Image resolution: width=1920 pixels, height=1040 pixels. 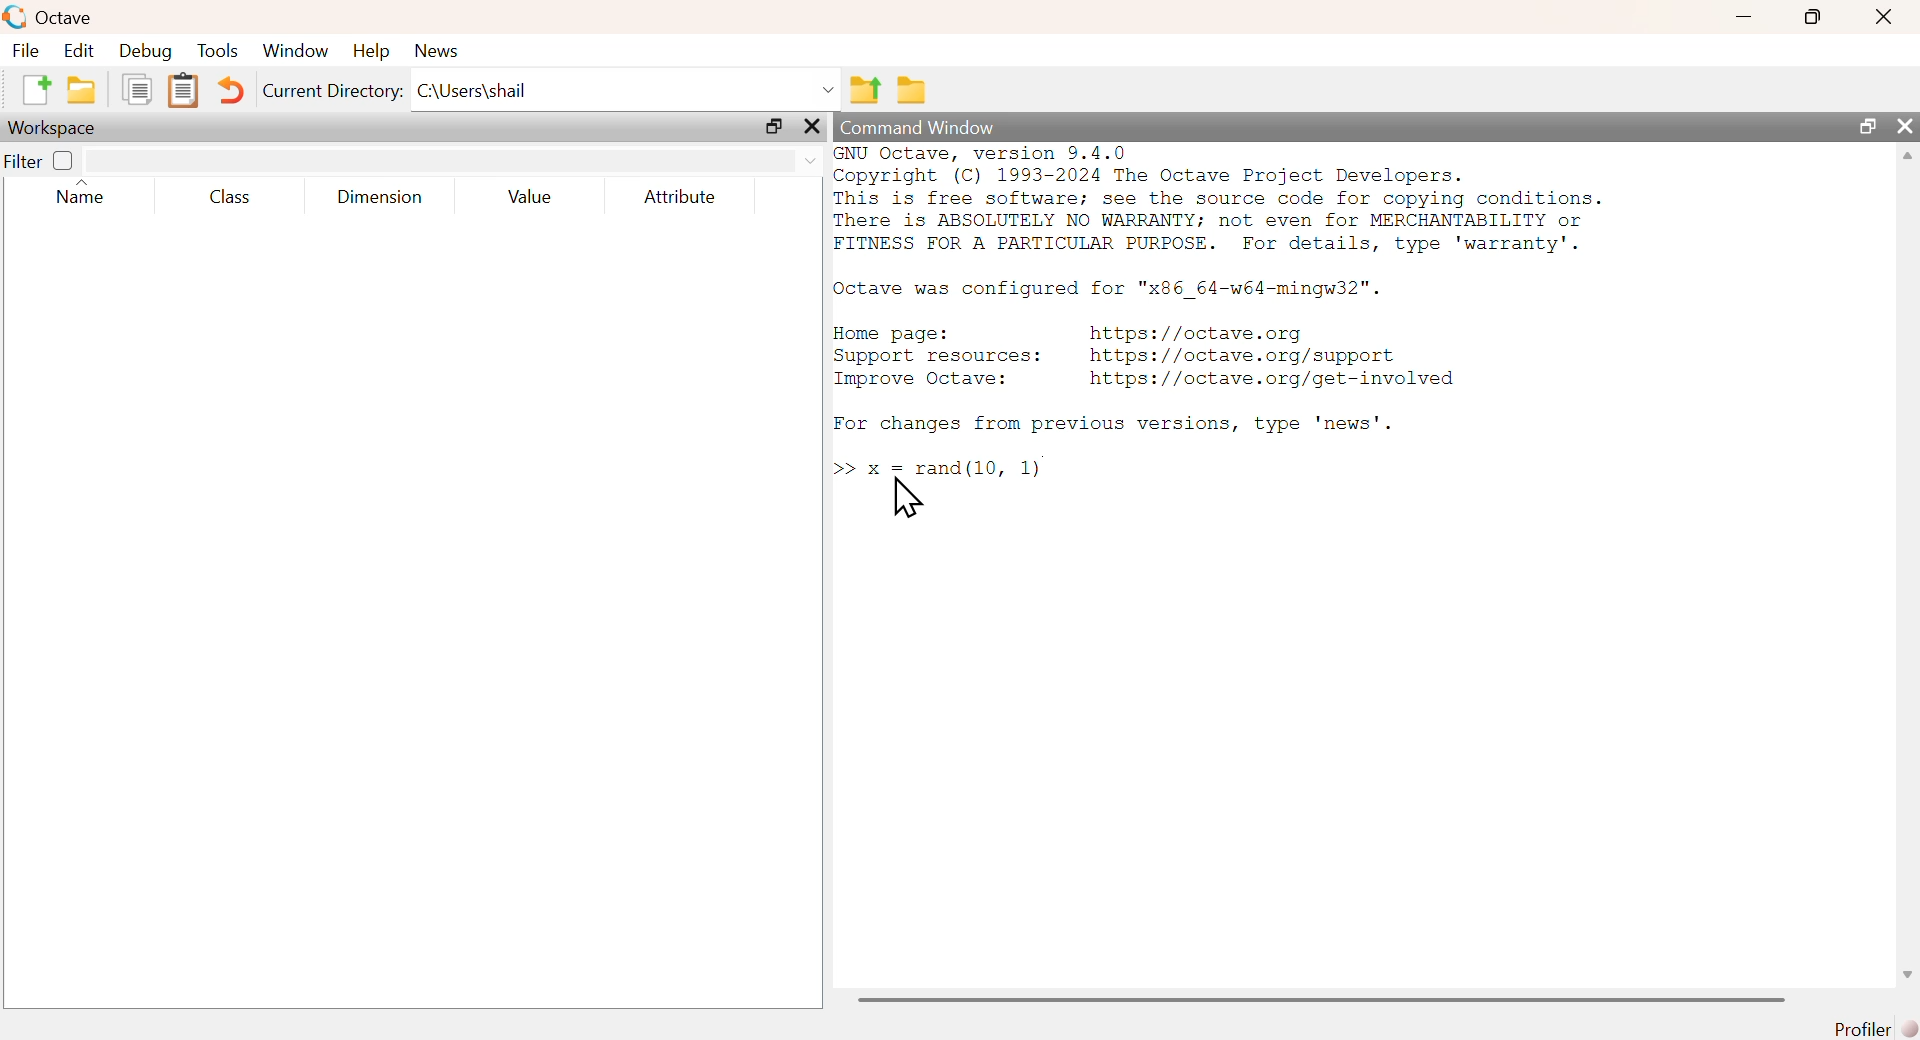 I want to click on workspace, so click(x=61, y=128).